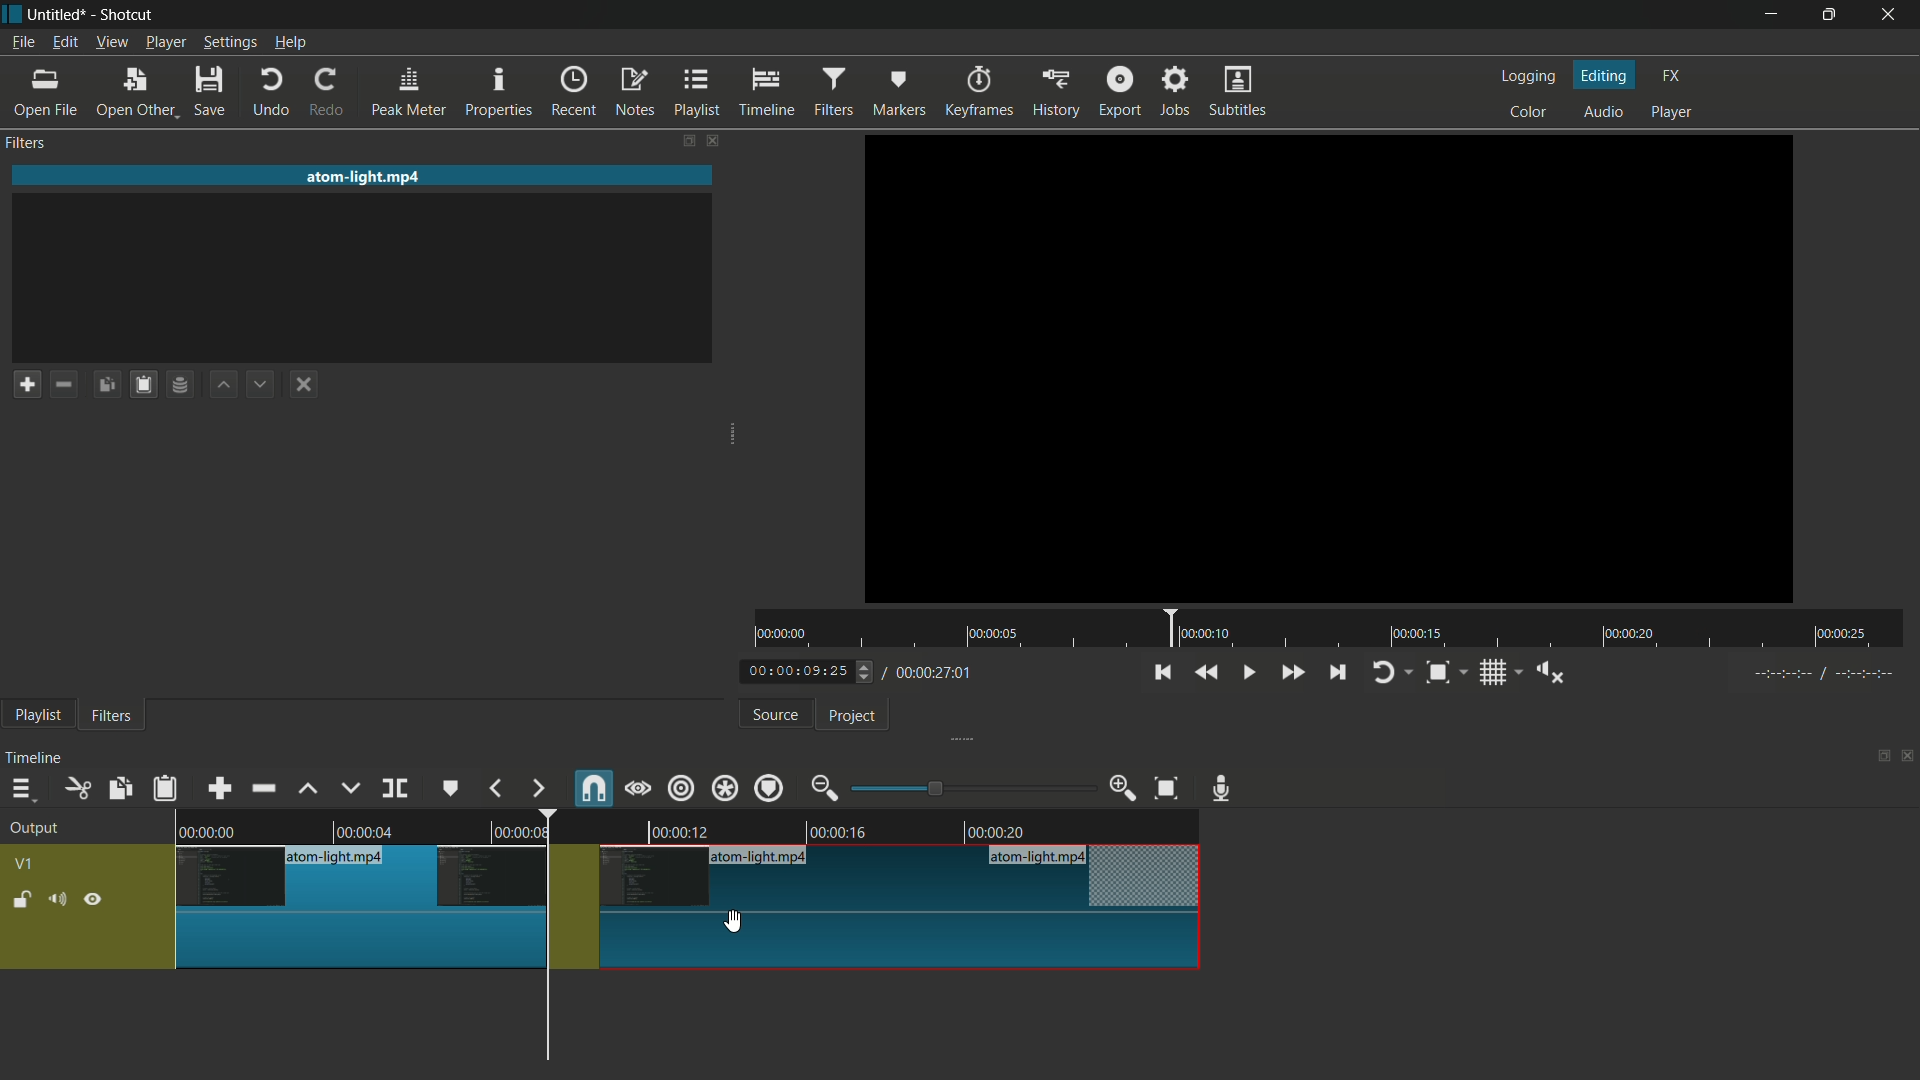 The image size is (1920, 1080). I want to click on zoom timeline to fit, so click(1167, 790).